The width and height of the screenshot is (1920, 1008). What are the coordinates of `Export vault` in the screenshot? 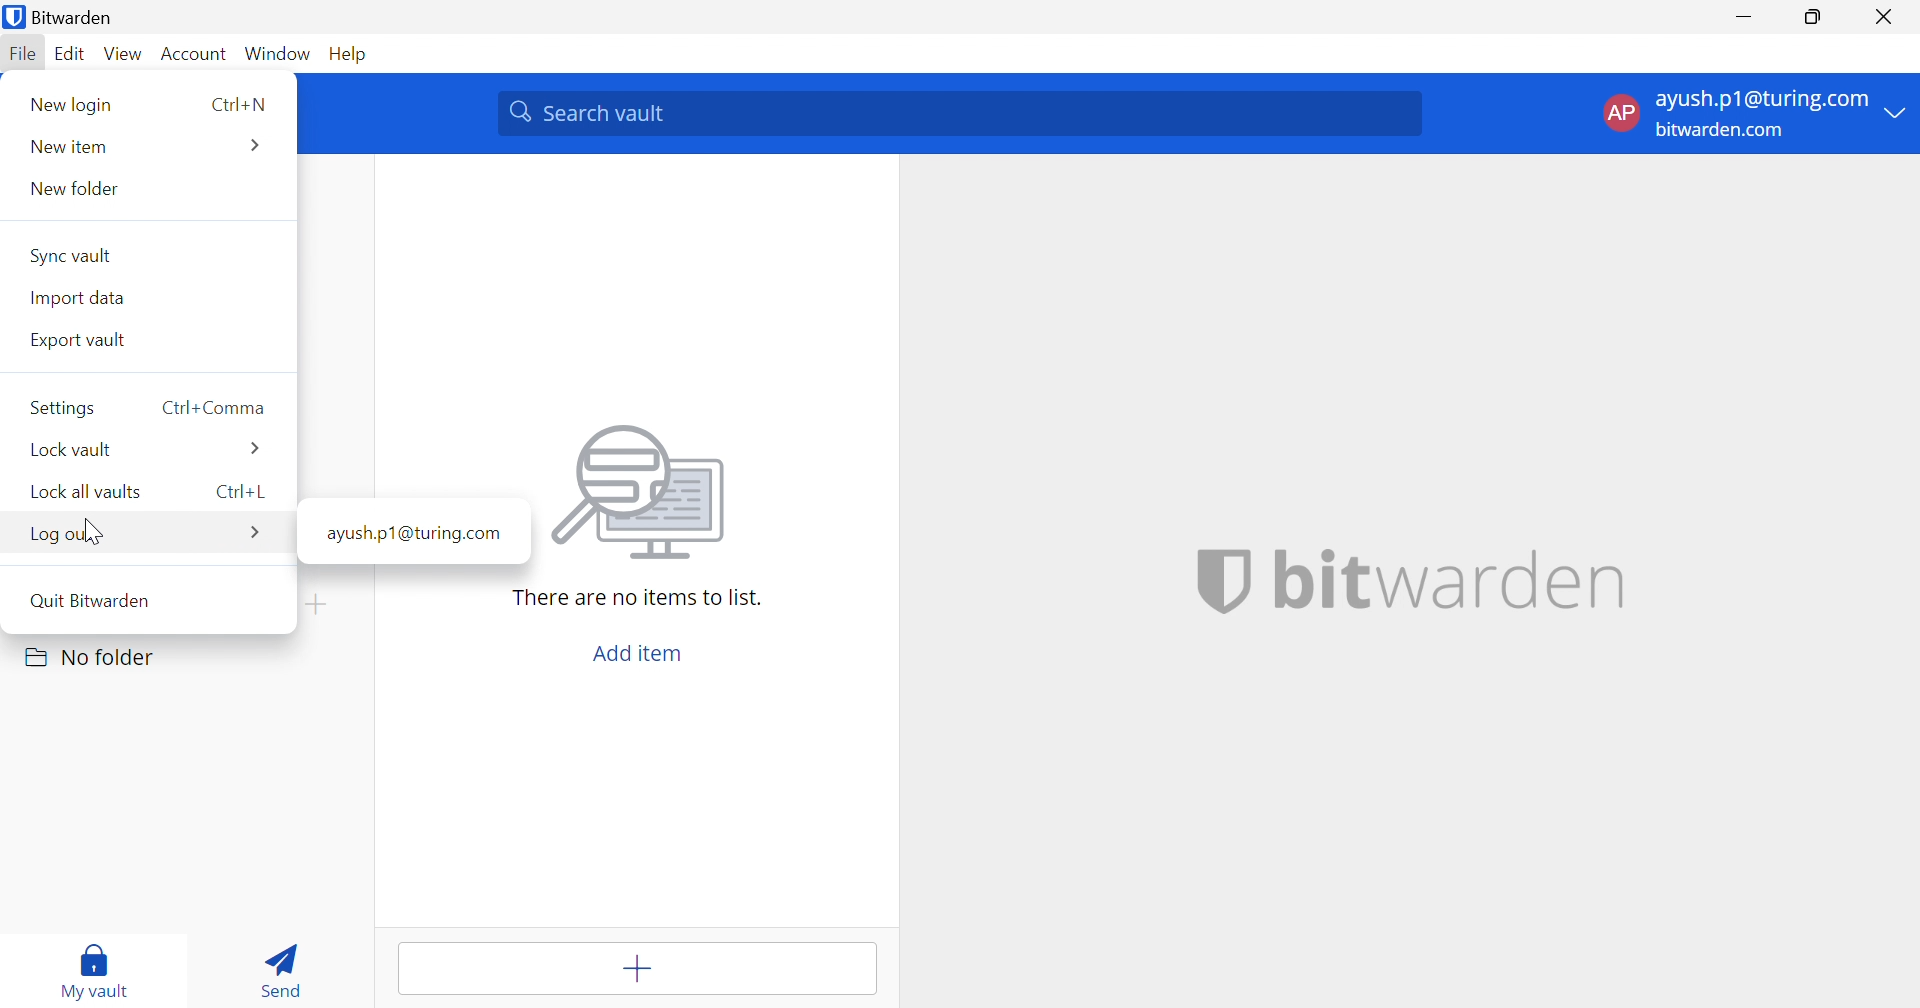 It's located at (80, 340).